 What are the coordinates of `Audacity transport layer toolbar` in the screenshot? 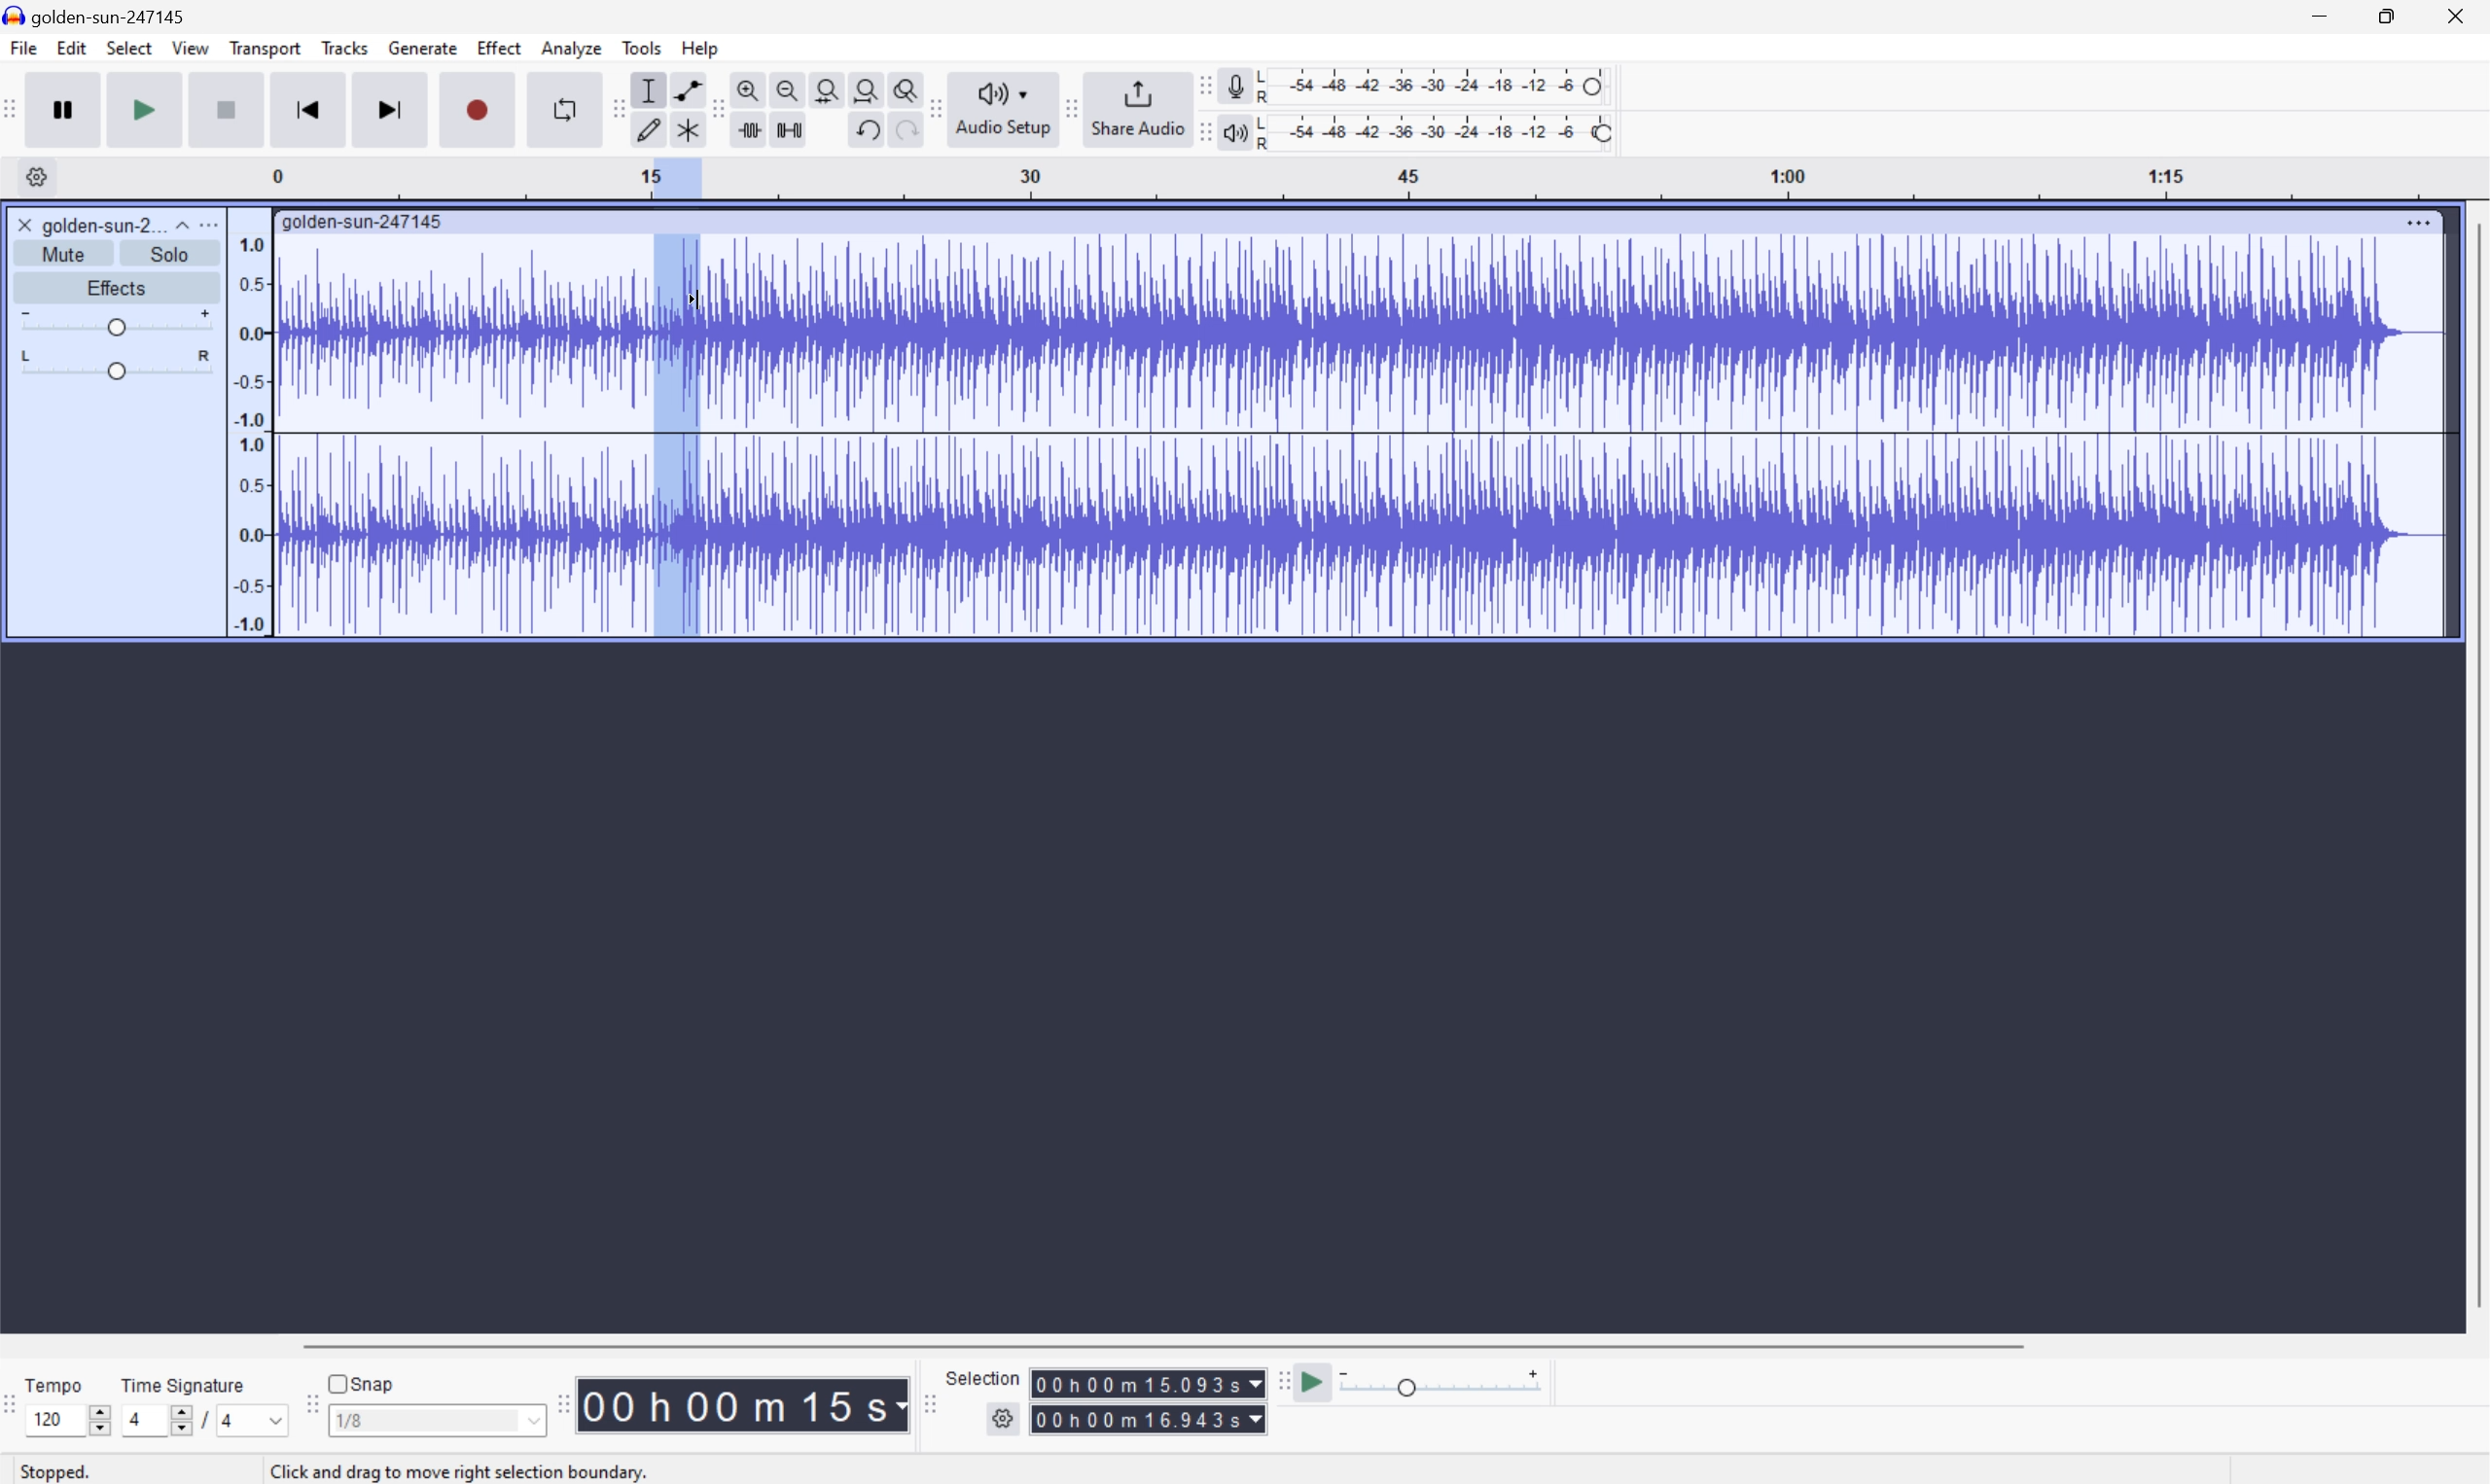 It's located at (11, 110).